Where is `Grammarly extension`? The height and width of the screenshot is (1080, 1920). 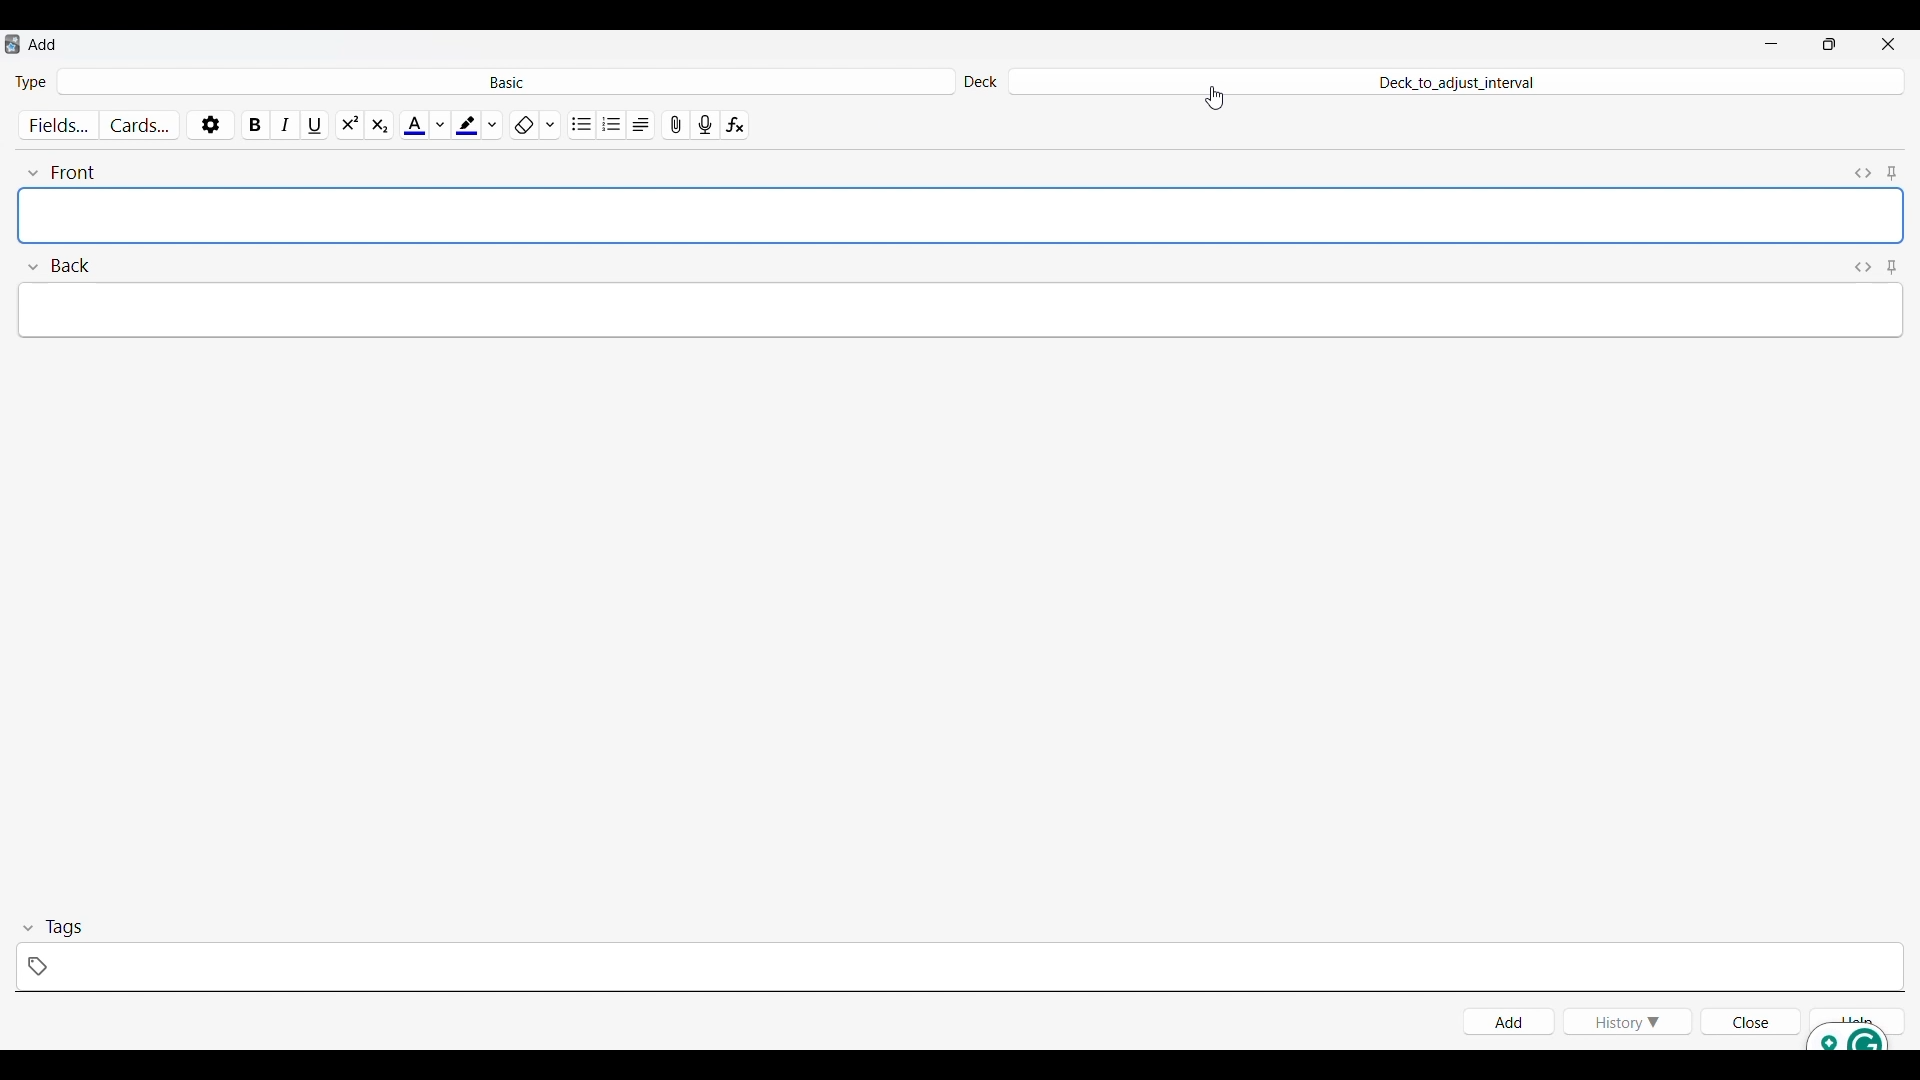
Grammarly extension is located at coordinates (1847, 1037).